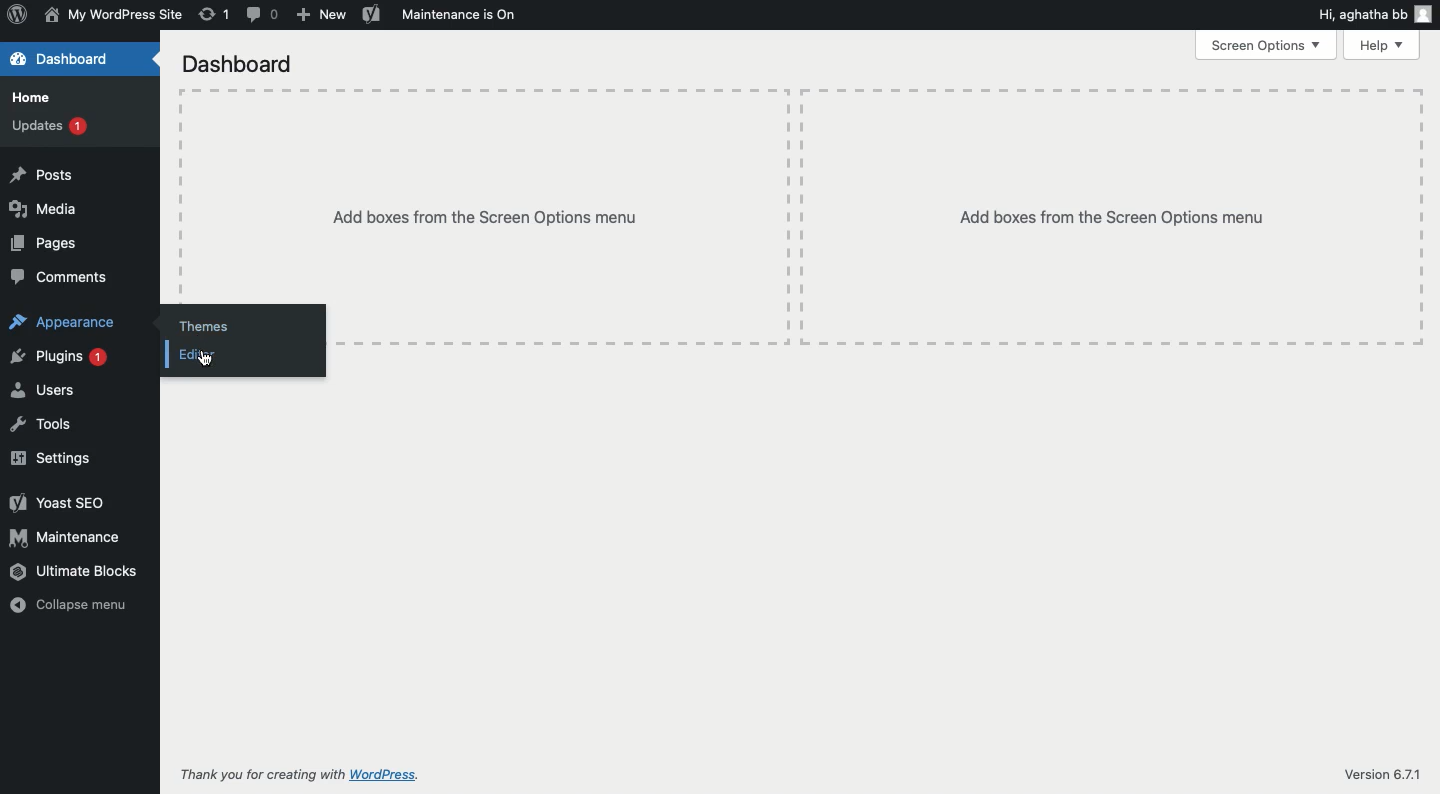 The height and width of the screenshot is (794, 1440). Describe the element at coordinates (459, 15) in the screenshot. I see `Maintenance` at that location.